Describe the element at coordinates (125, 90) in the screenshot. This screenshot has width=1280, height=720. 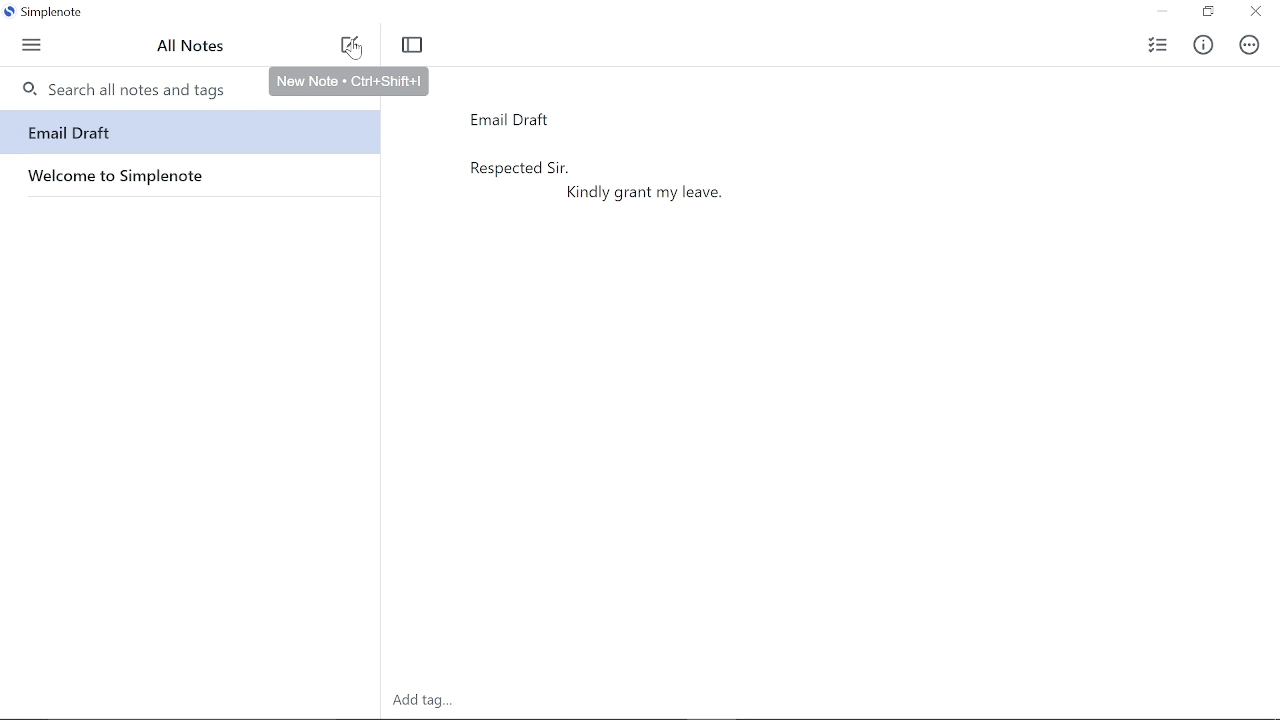
I see `Search all notes and tags` at that location.